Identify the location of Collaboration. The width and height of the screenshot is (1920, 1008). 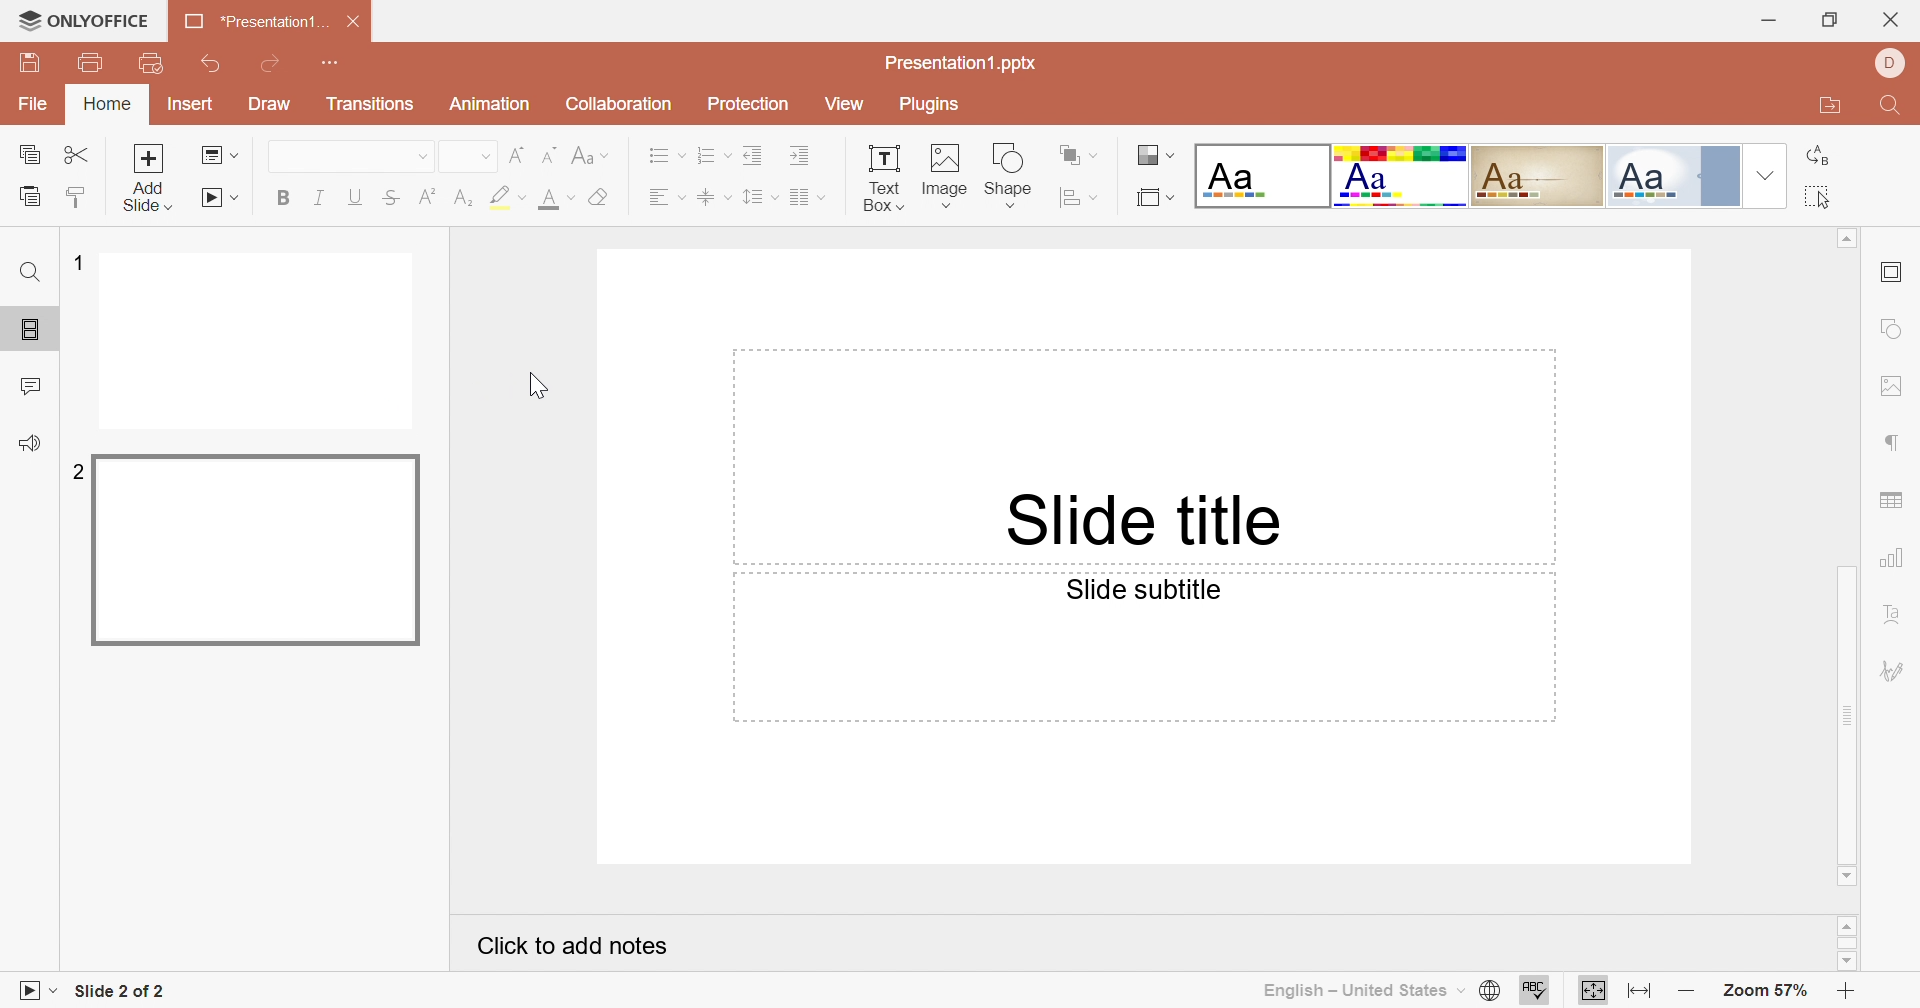
(621, 103).